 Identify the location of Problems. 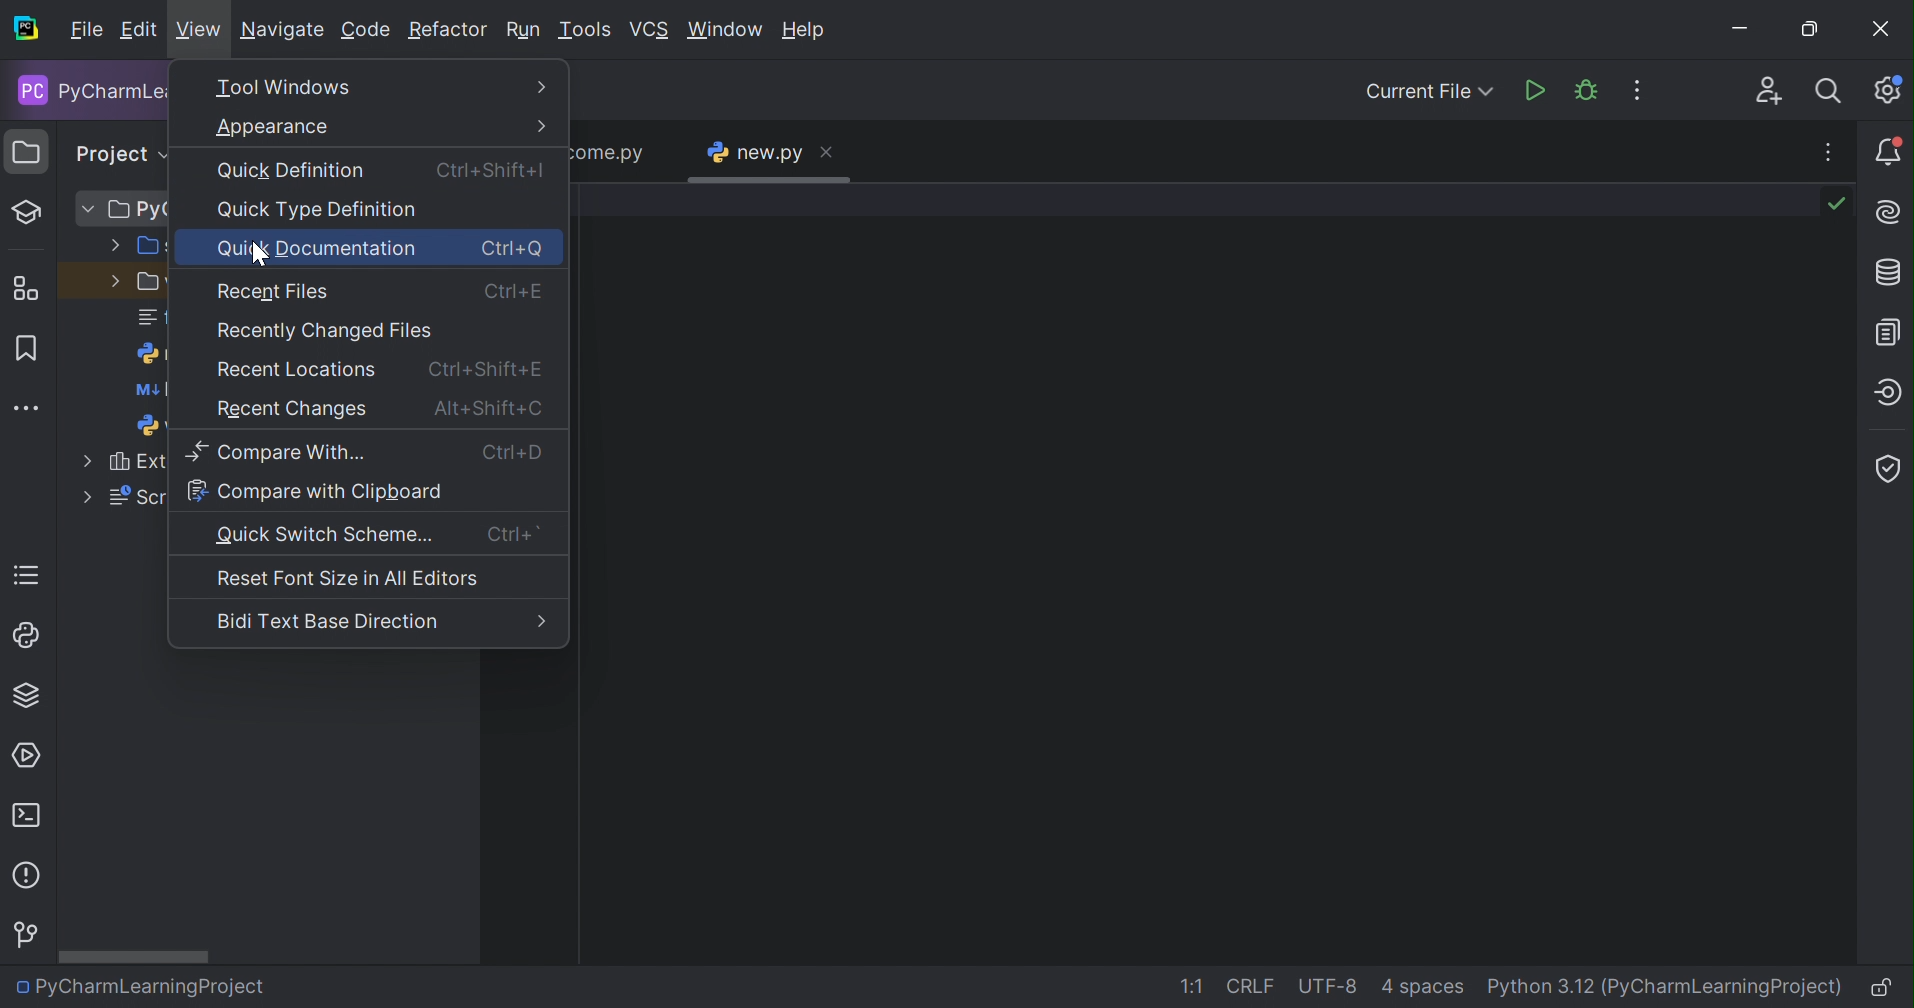
(29, 879).